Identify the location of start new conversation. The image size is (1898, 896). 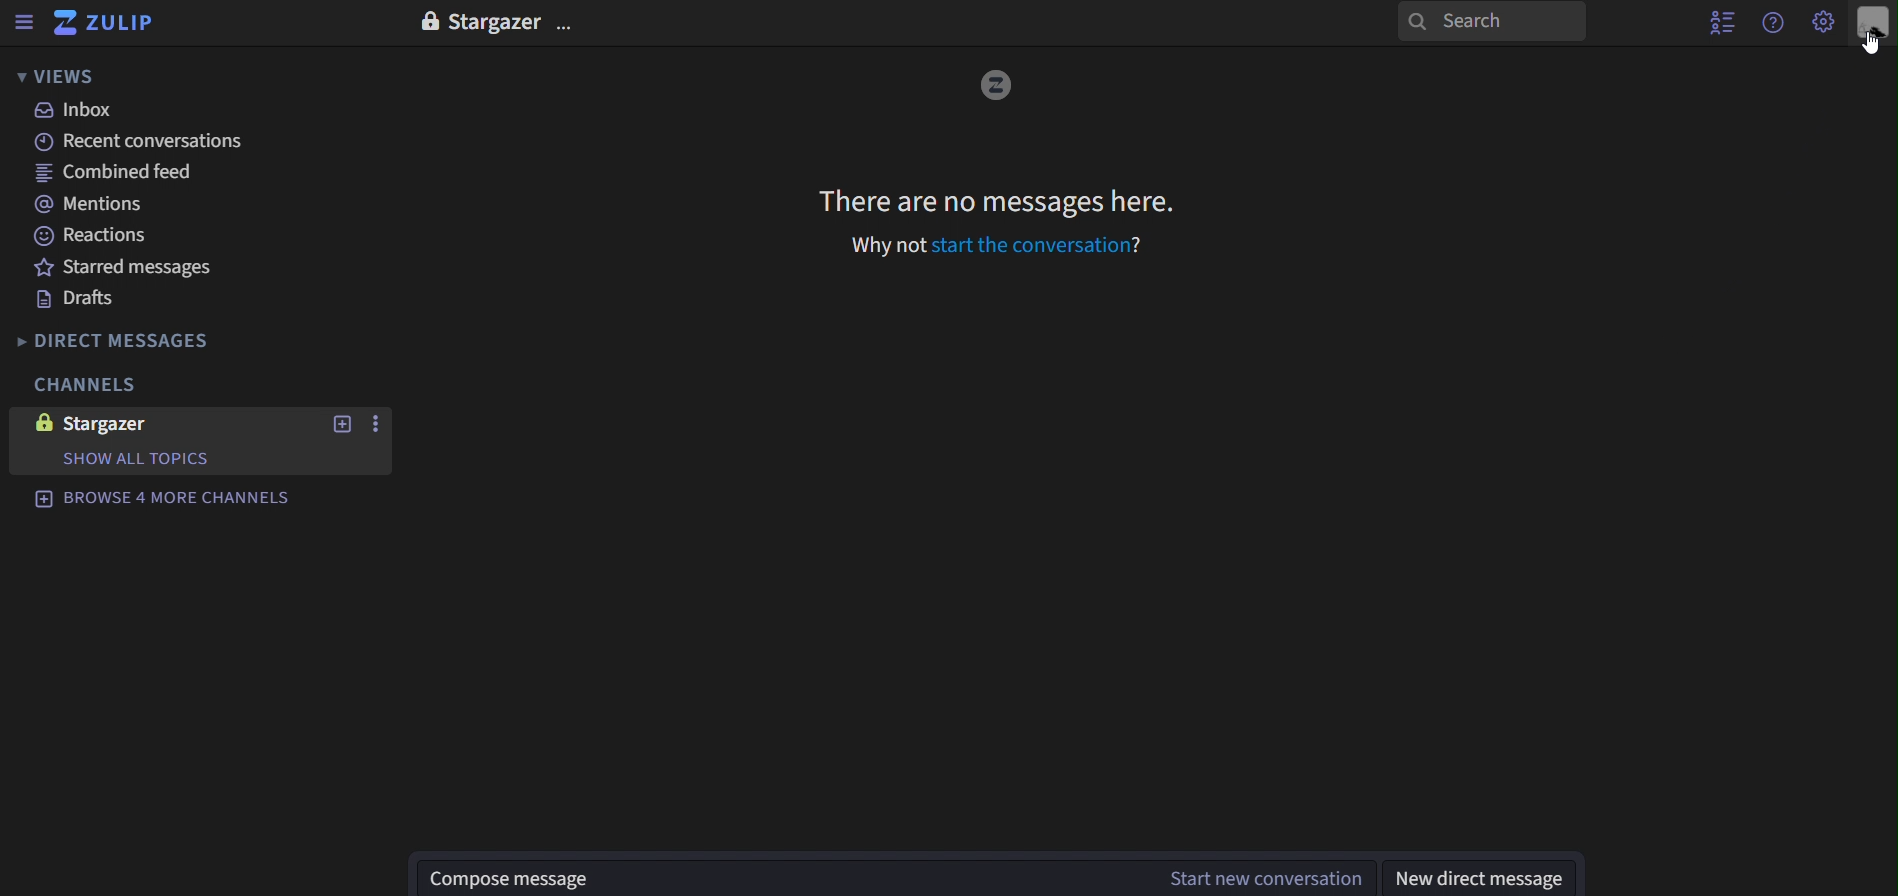
(1265, 878).